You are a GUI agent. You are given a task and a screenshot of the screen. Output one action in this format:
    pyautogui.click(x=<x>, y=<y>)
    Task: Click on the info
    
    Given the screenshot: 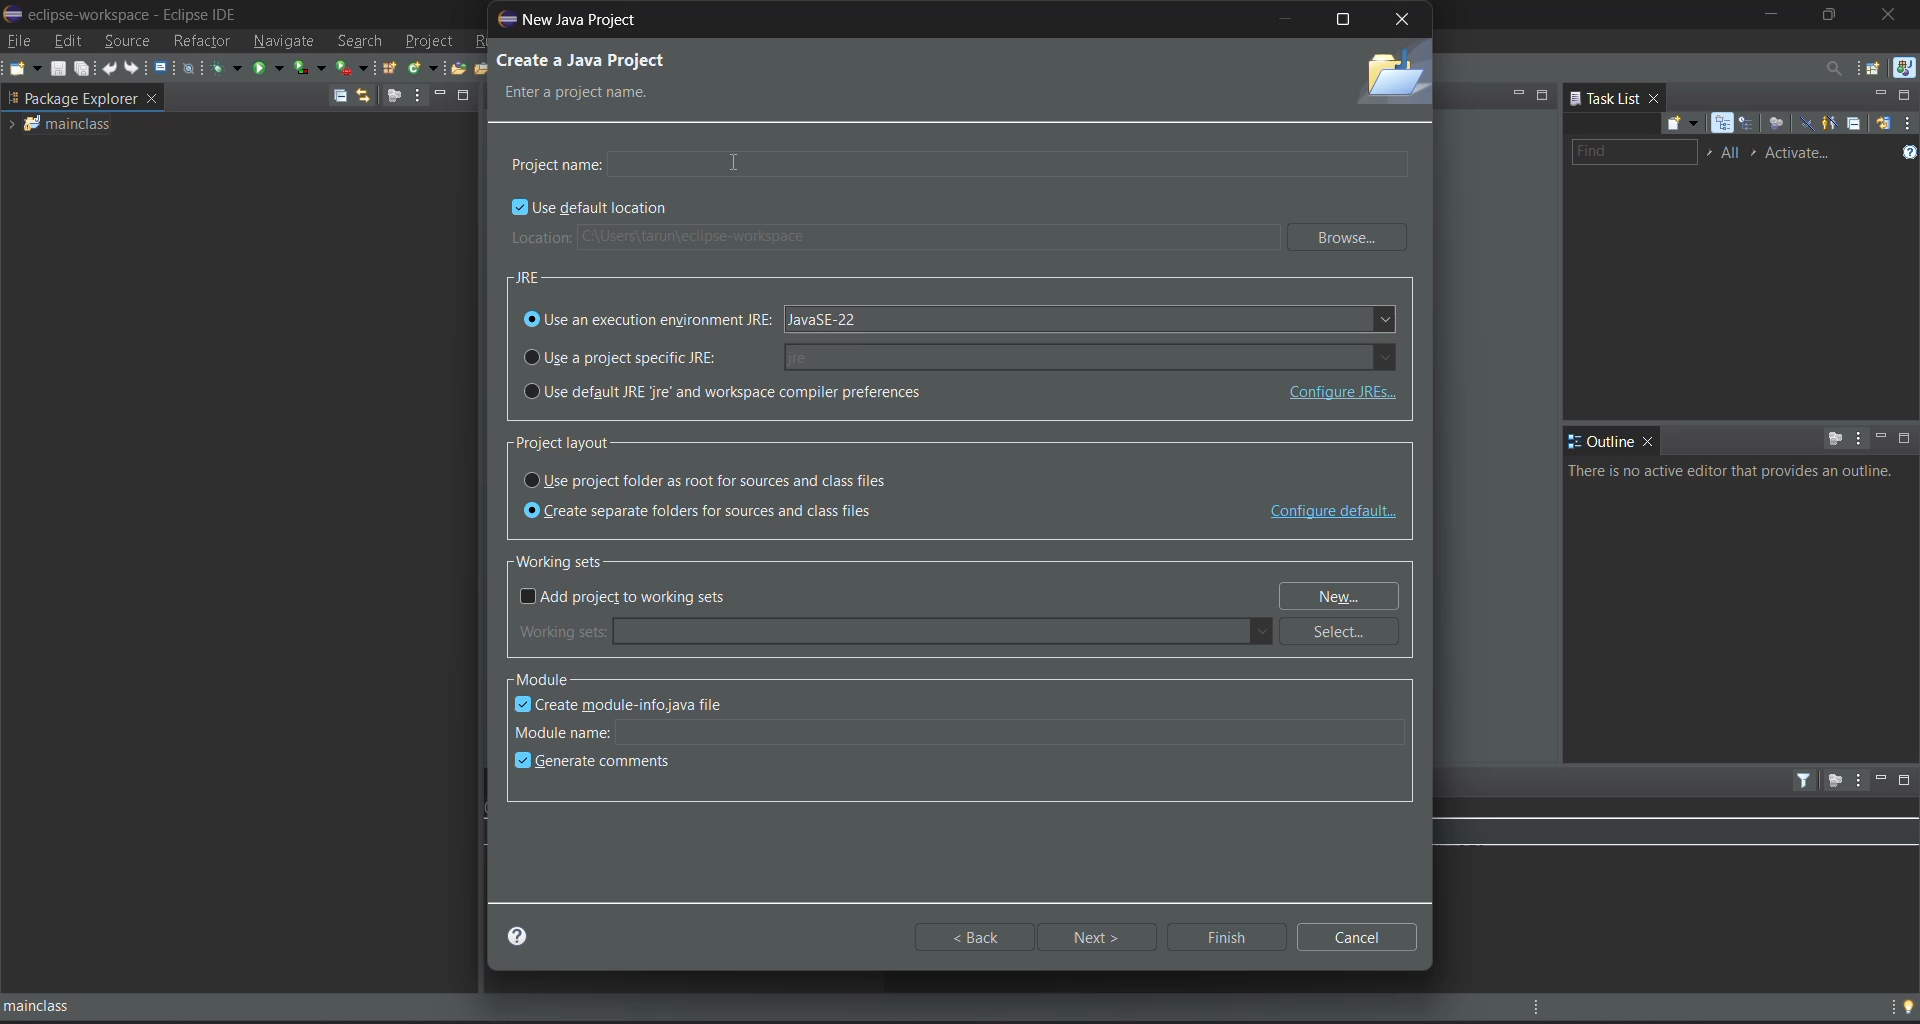 What is the action you would take?
    pyautogui.click(x=1736, y=471)
    